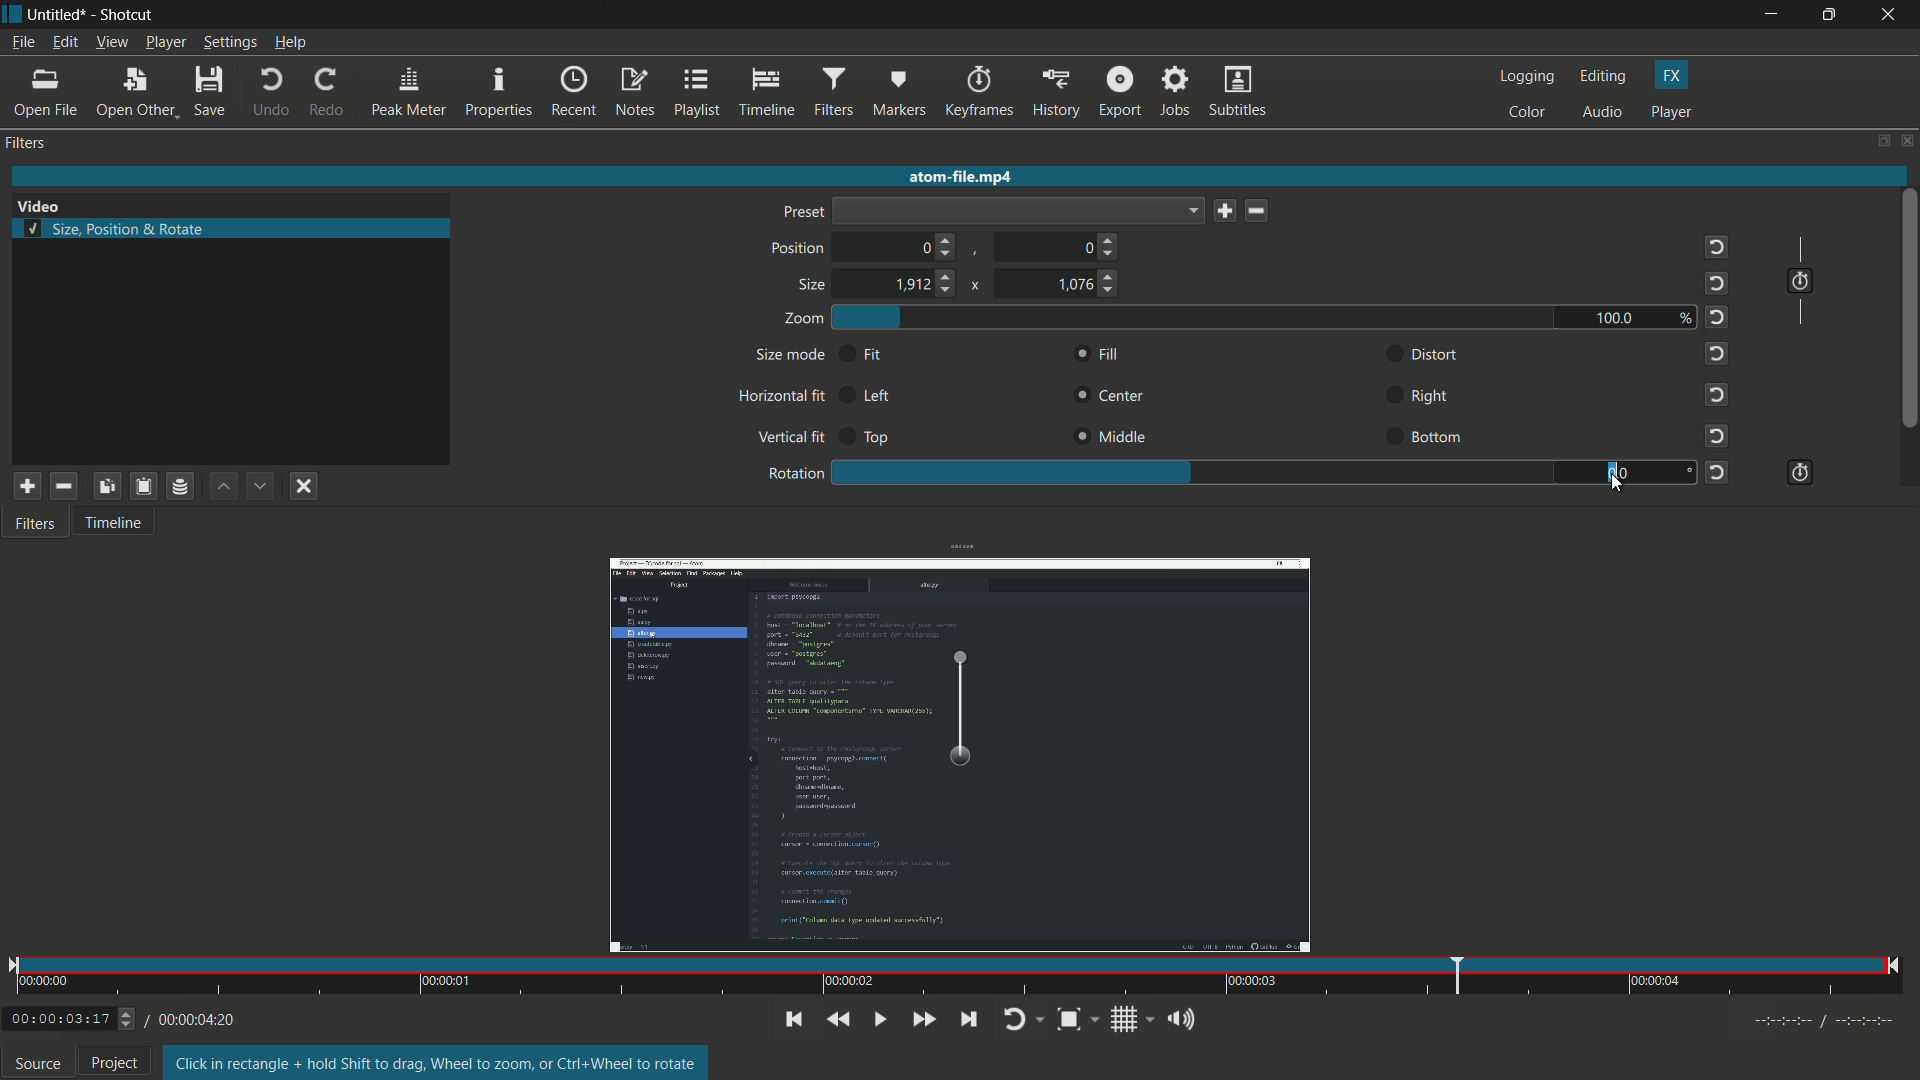 This screenshot has height=1080, width=1920. Describe the element at coordinates (1115, 435) in the screenshot. I see `middle` at that location.